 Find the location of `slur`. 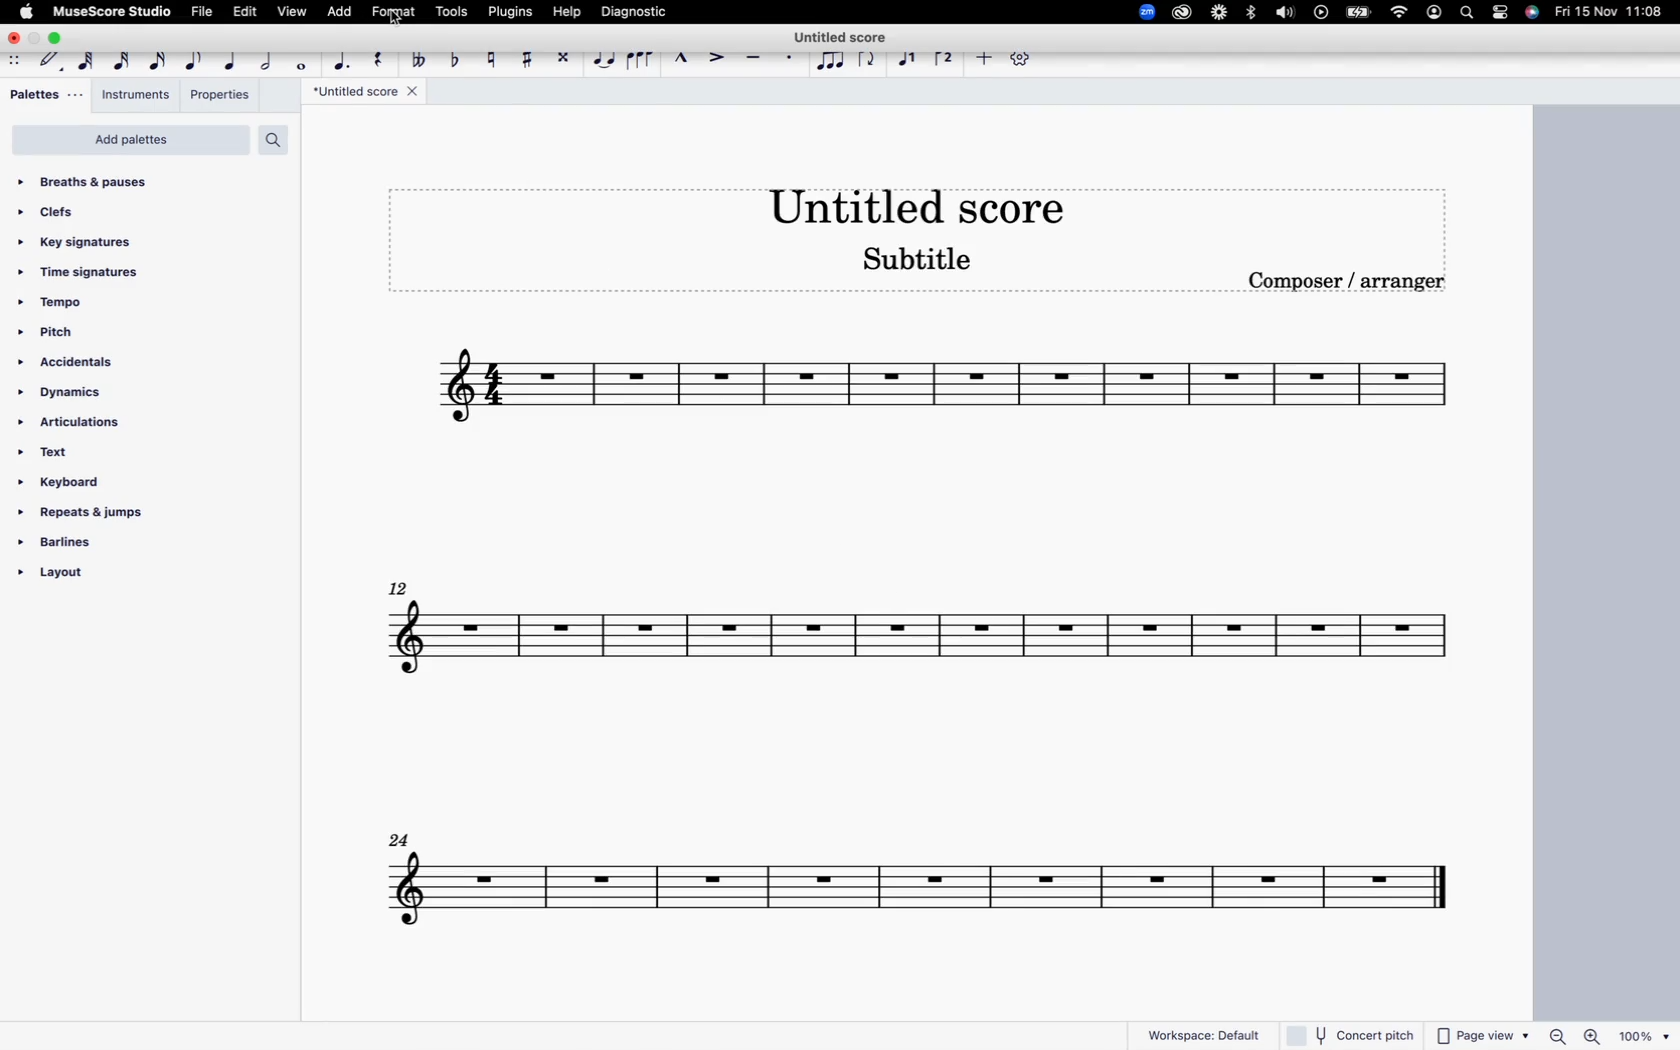

slur is located at coordinates (644, 62).